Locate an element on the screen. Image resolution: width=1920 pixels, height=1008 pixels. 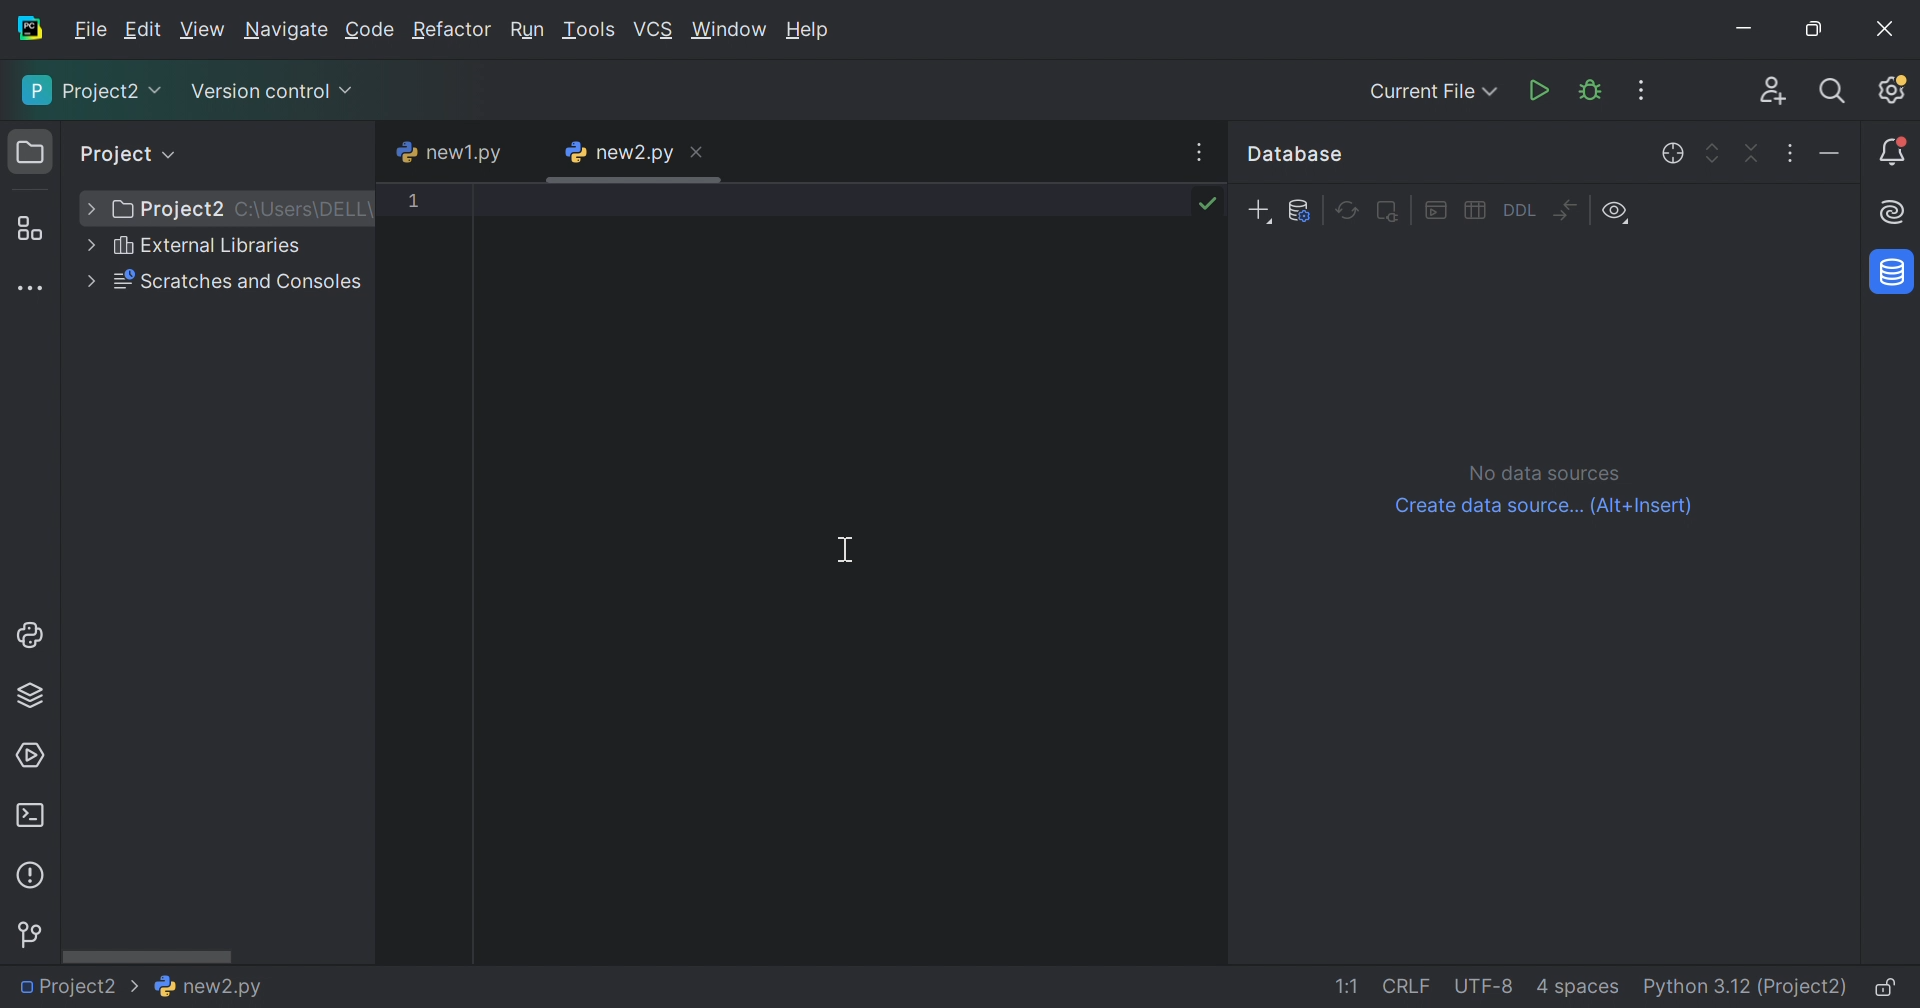
Scratches and Consoles is located at coordinates (239, 282).